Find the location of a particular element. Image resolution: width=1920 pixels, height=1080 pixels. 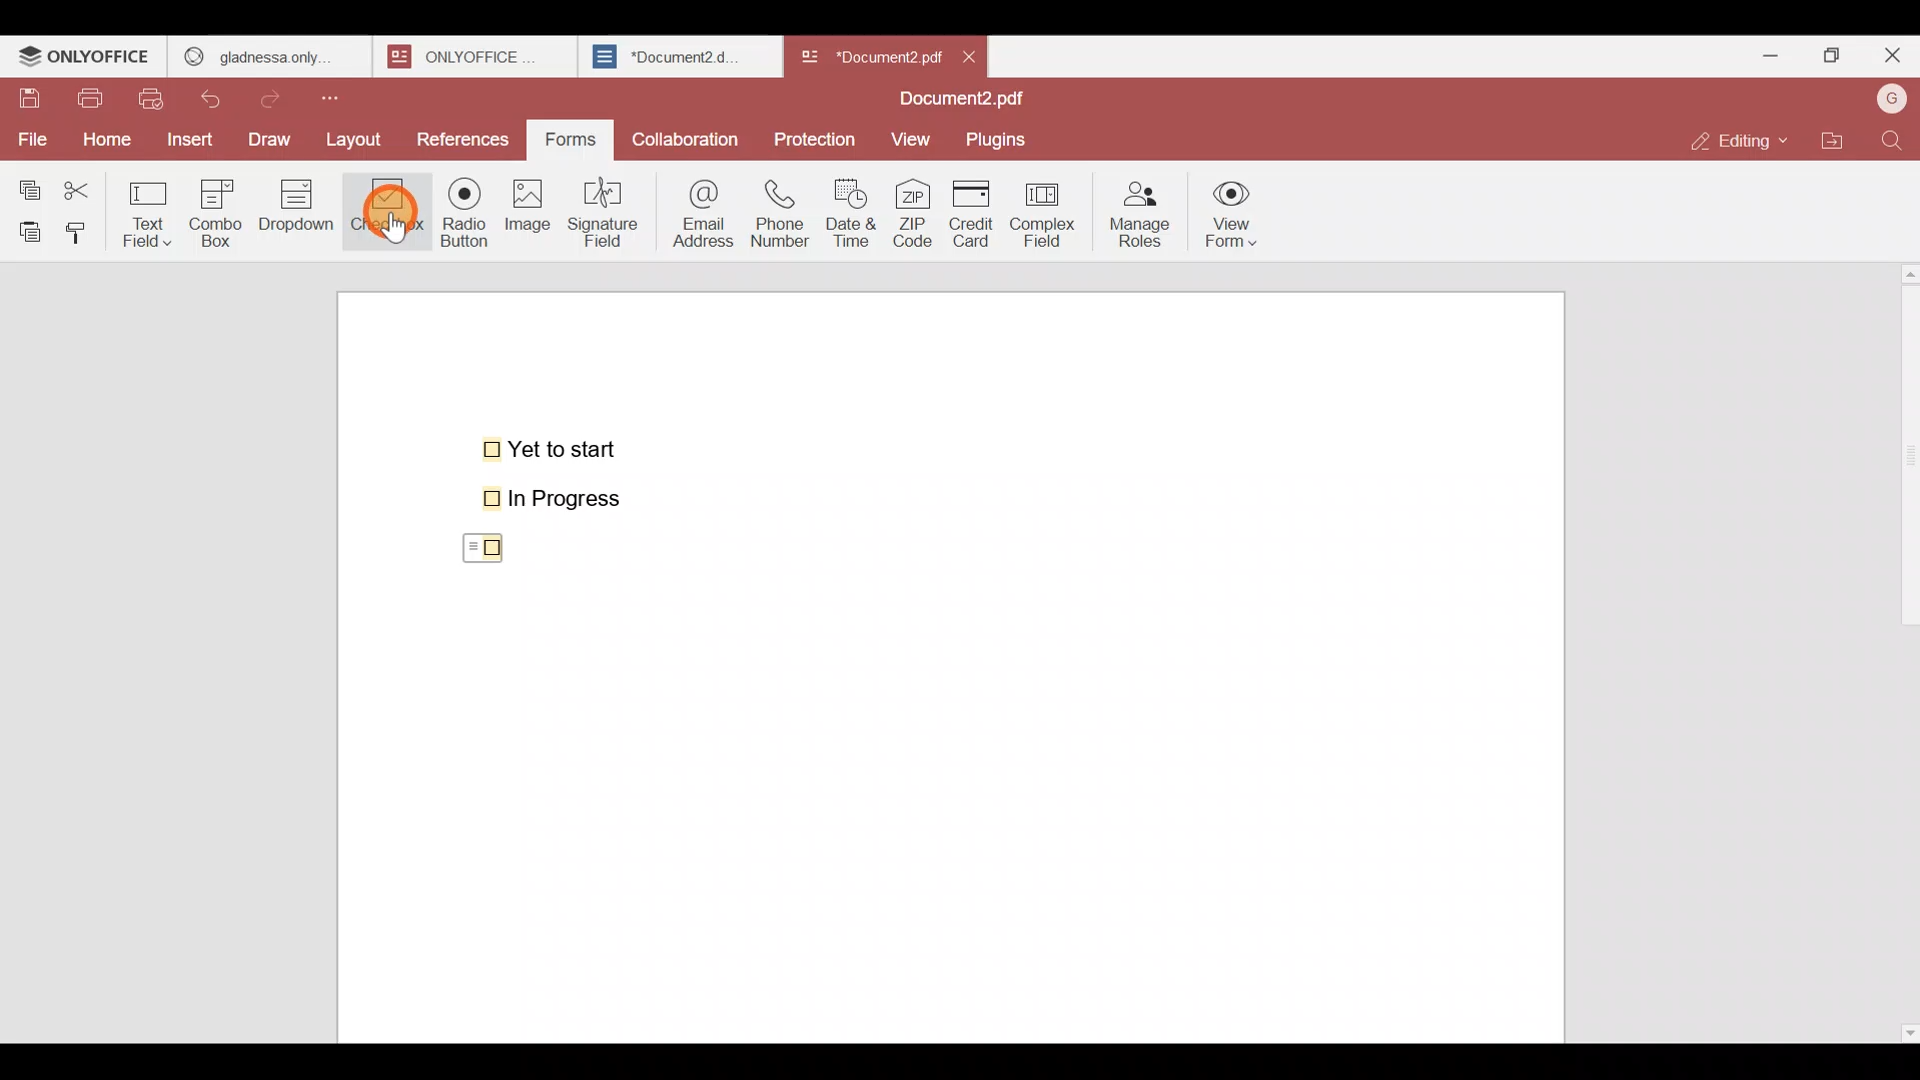

Customize quick access toolbar is located at coordinates (347, 94).